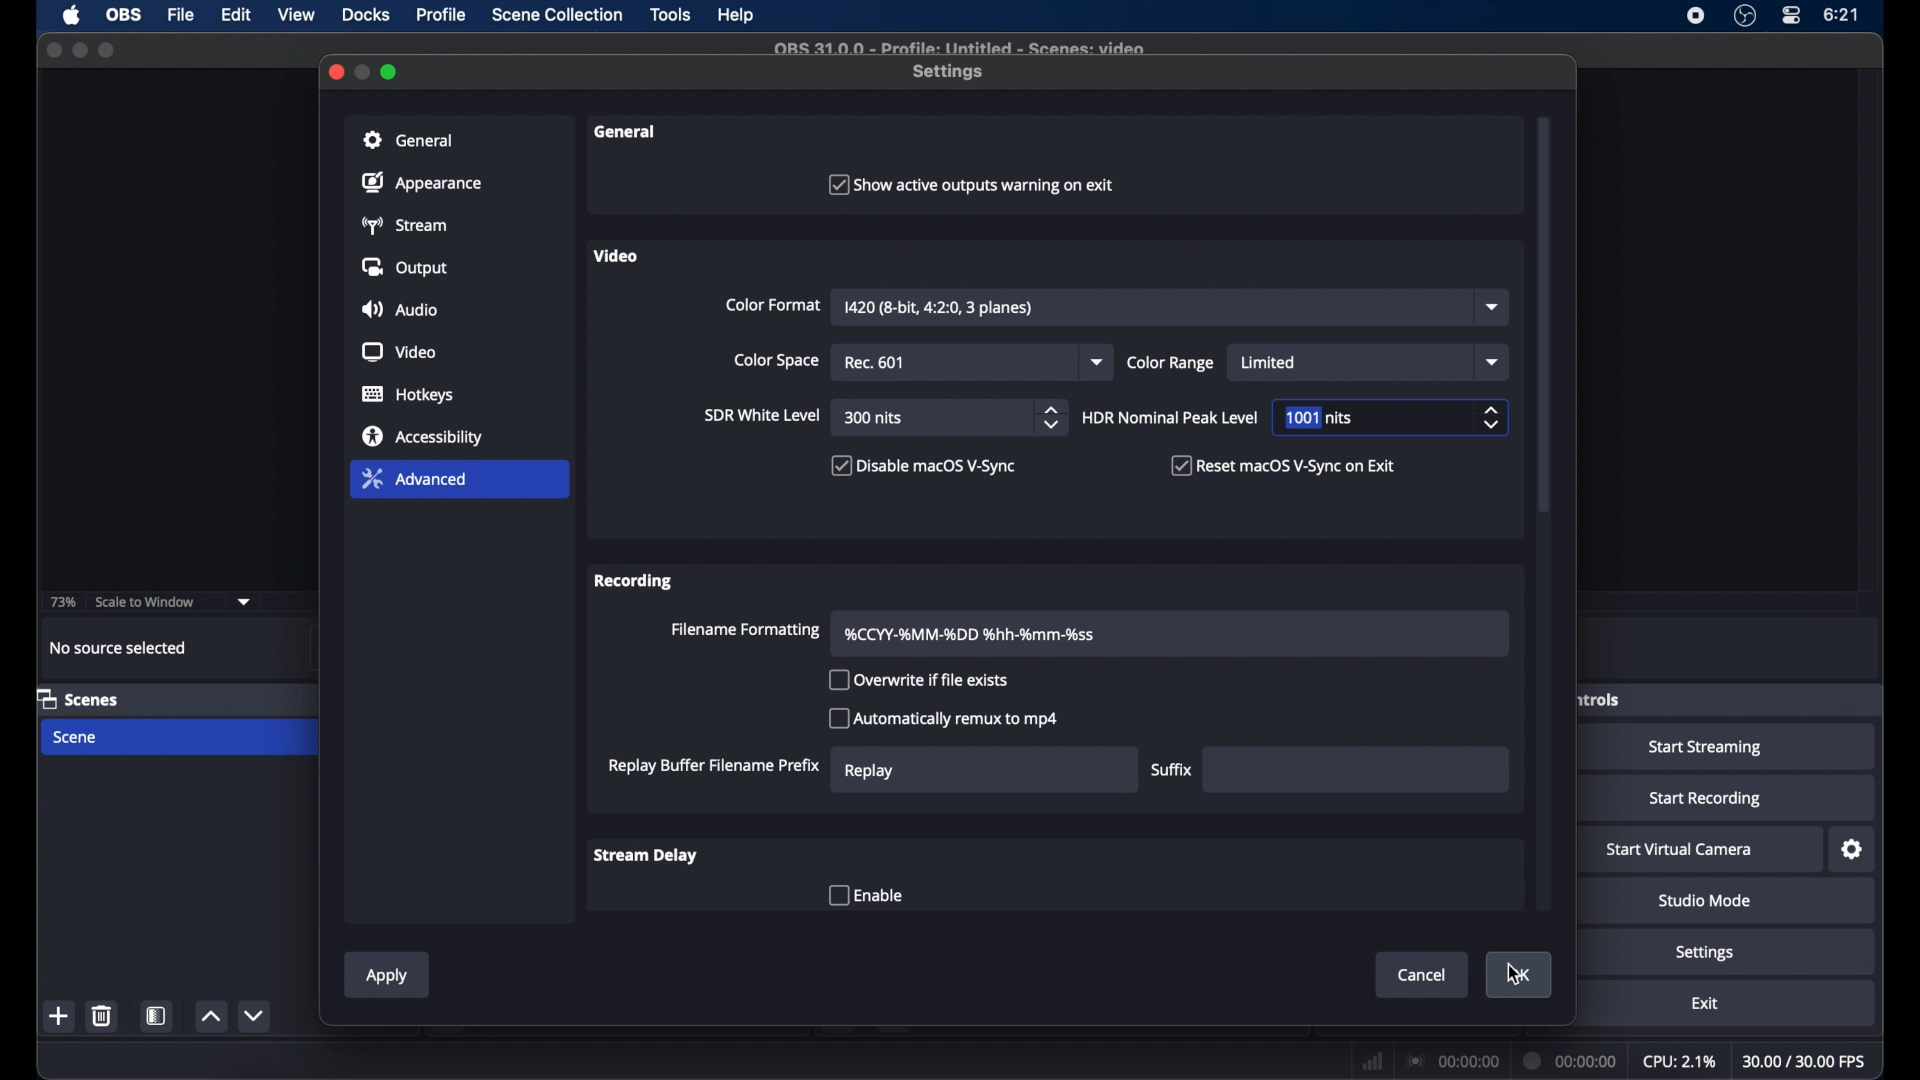 This screenshot has width=1920, height=1080. Describe the element at coordinates (409, 140) in the screenshot. I see `general` at that location.